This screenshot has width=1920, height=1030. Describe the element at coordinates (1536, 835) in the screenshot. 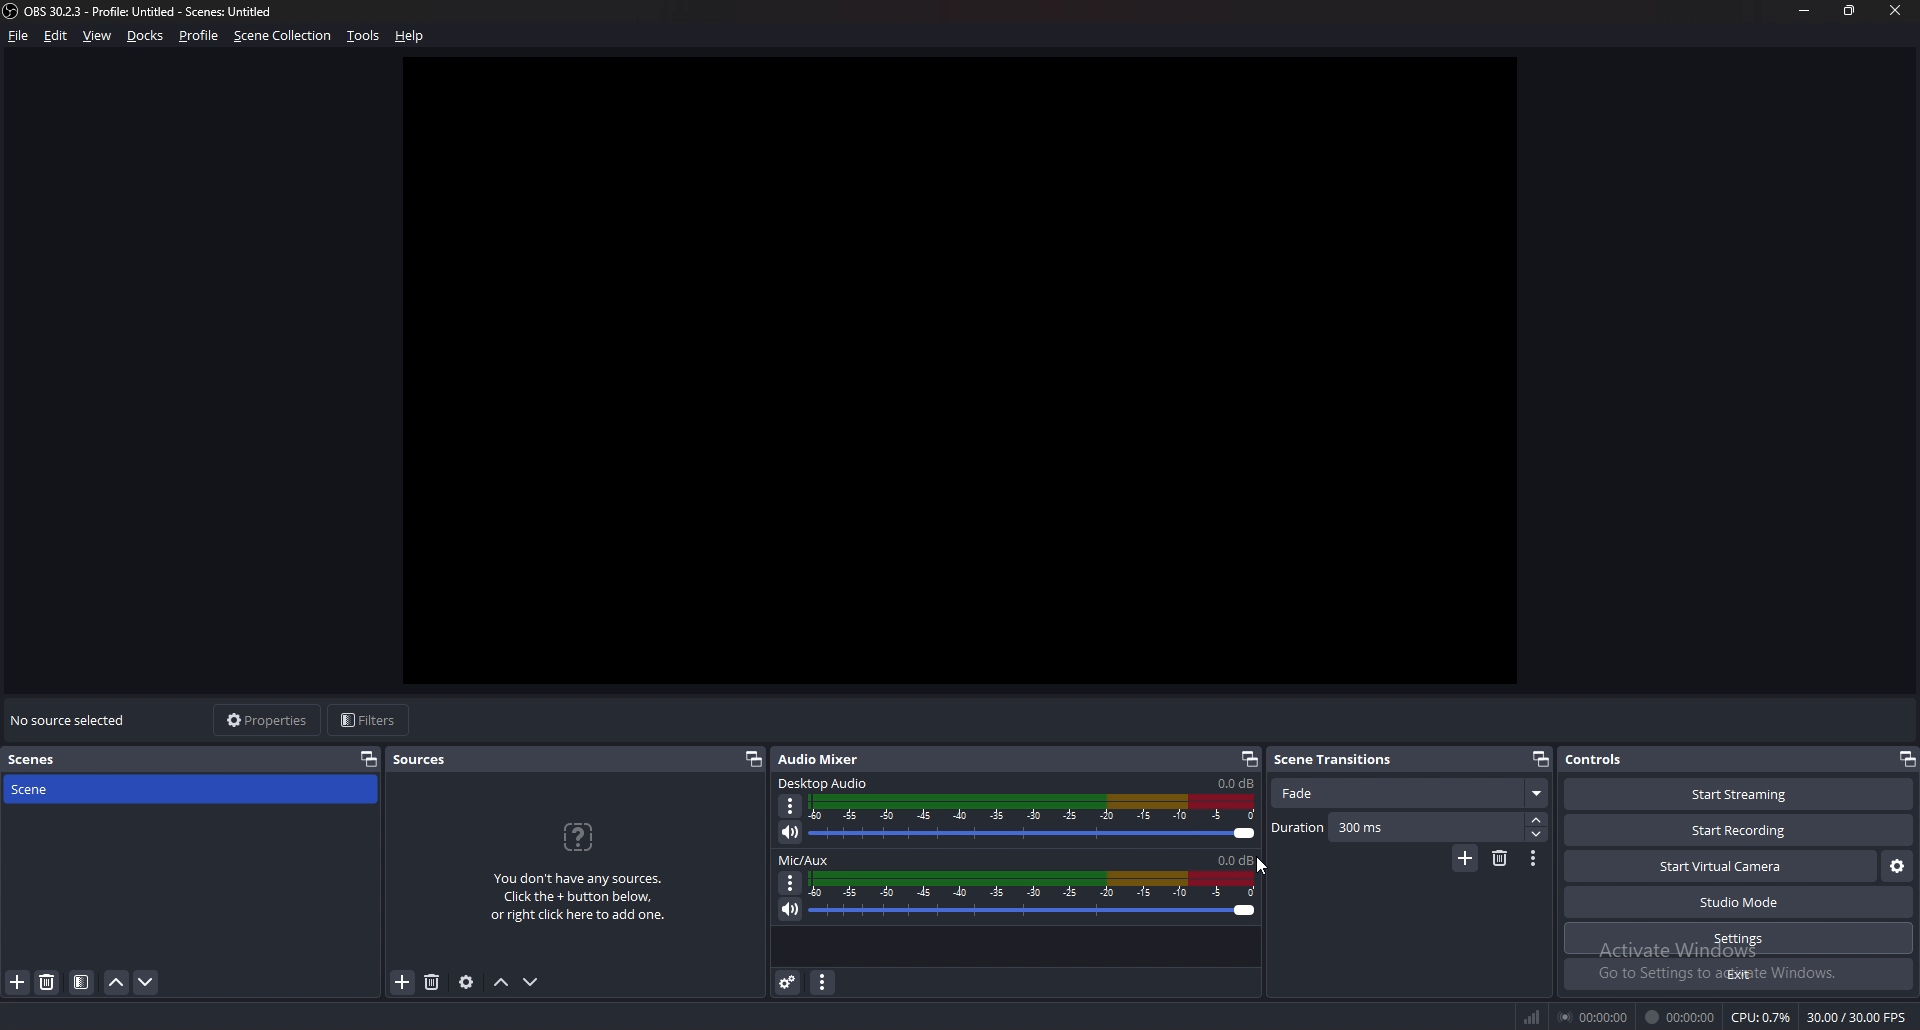

I see `decrease duration` at that location.